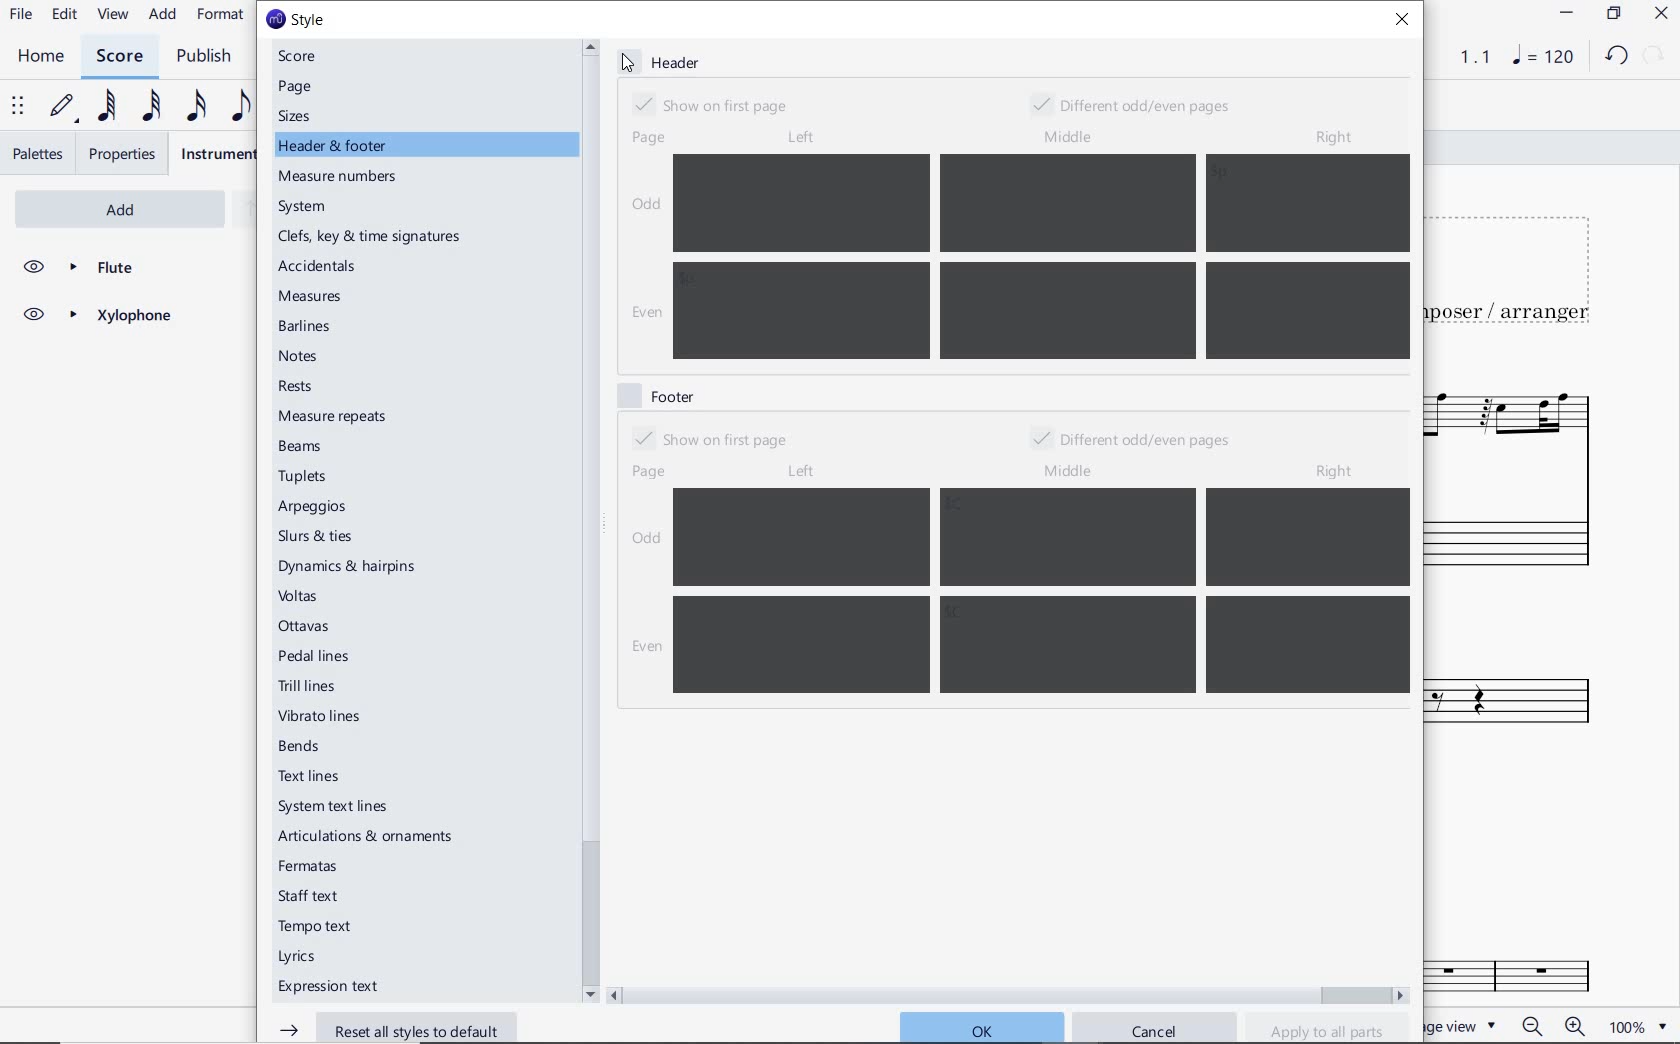 This screenshot has width=1680, height=1044. I want to click on ADD, so click(94, 207).